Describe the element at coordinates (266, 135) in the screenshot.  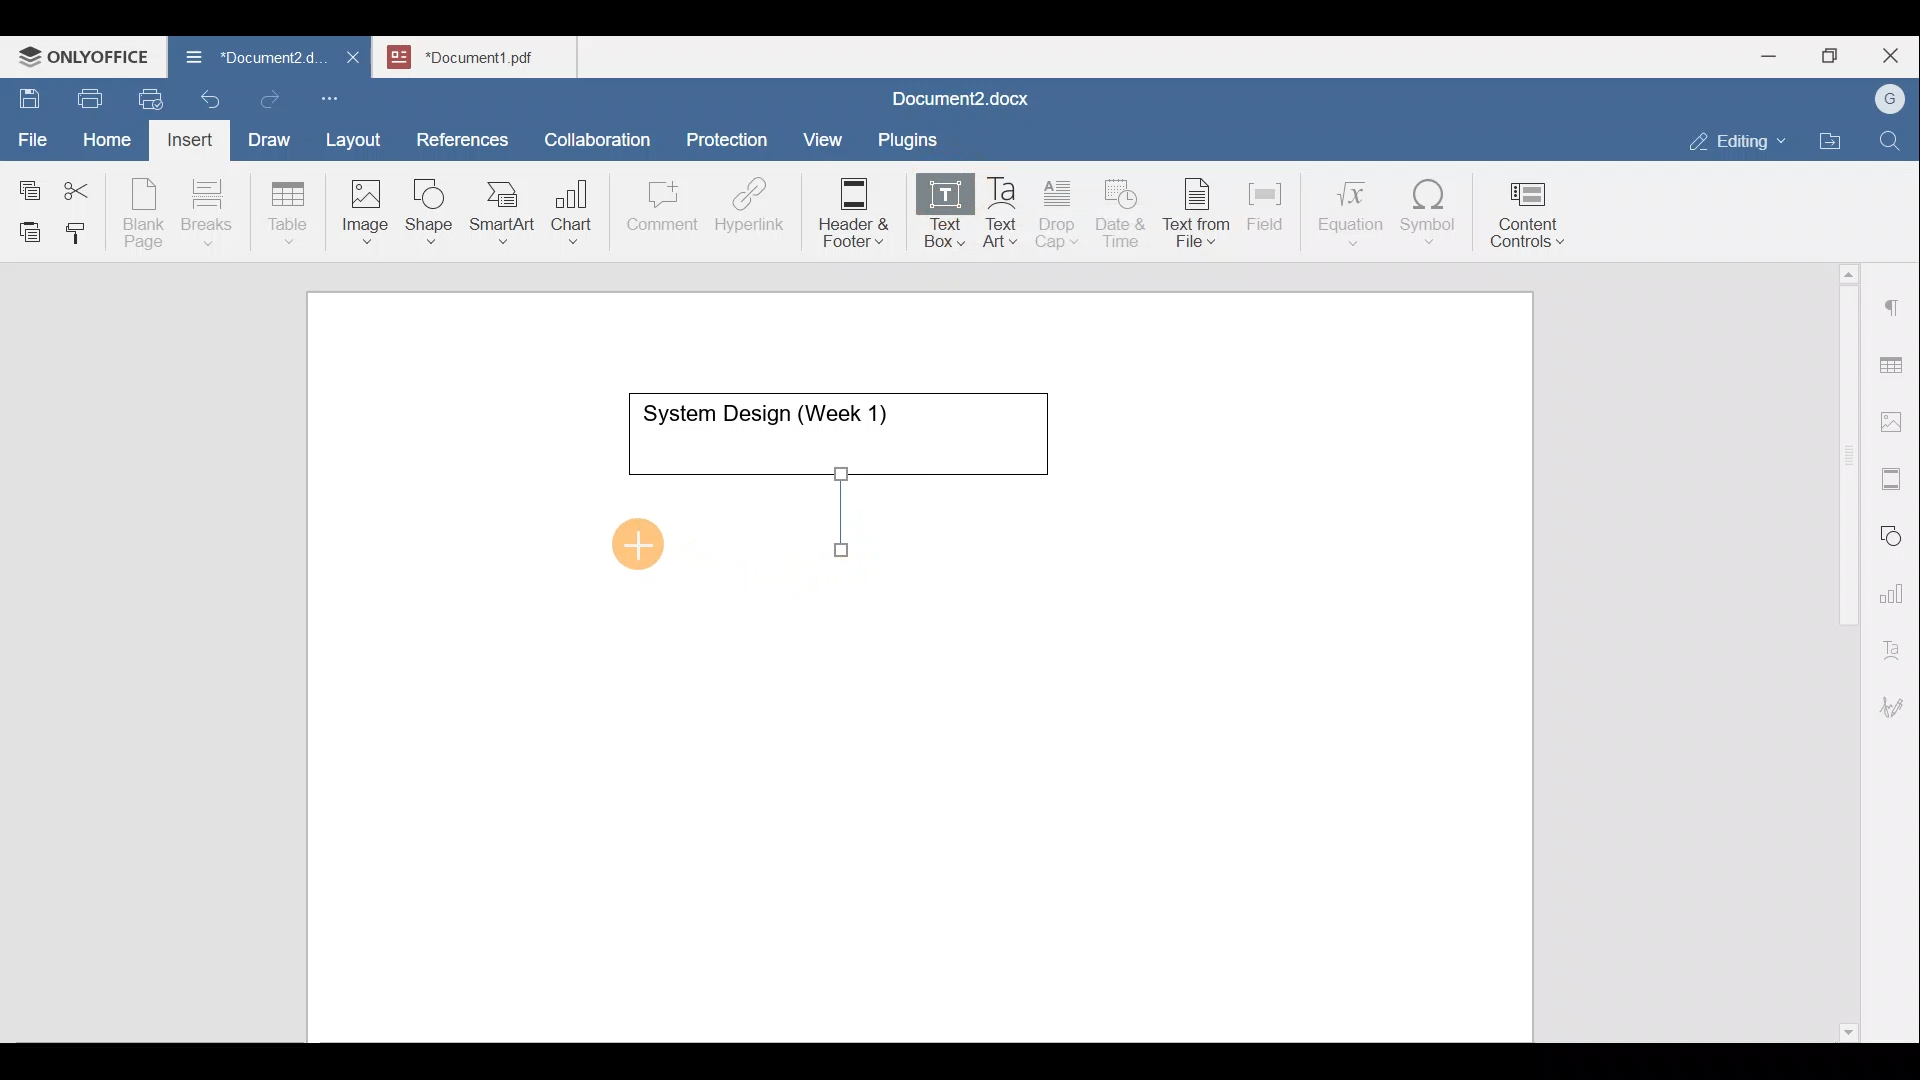
I see `Draw` at that location.